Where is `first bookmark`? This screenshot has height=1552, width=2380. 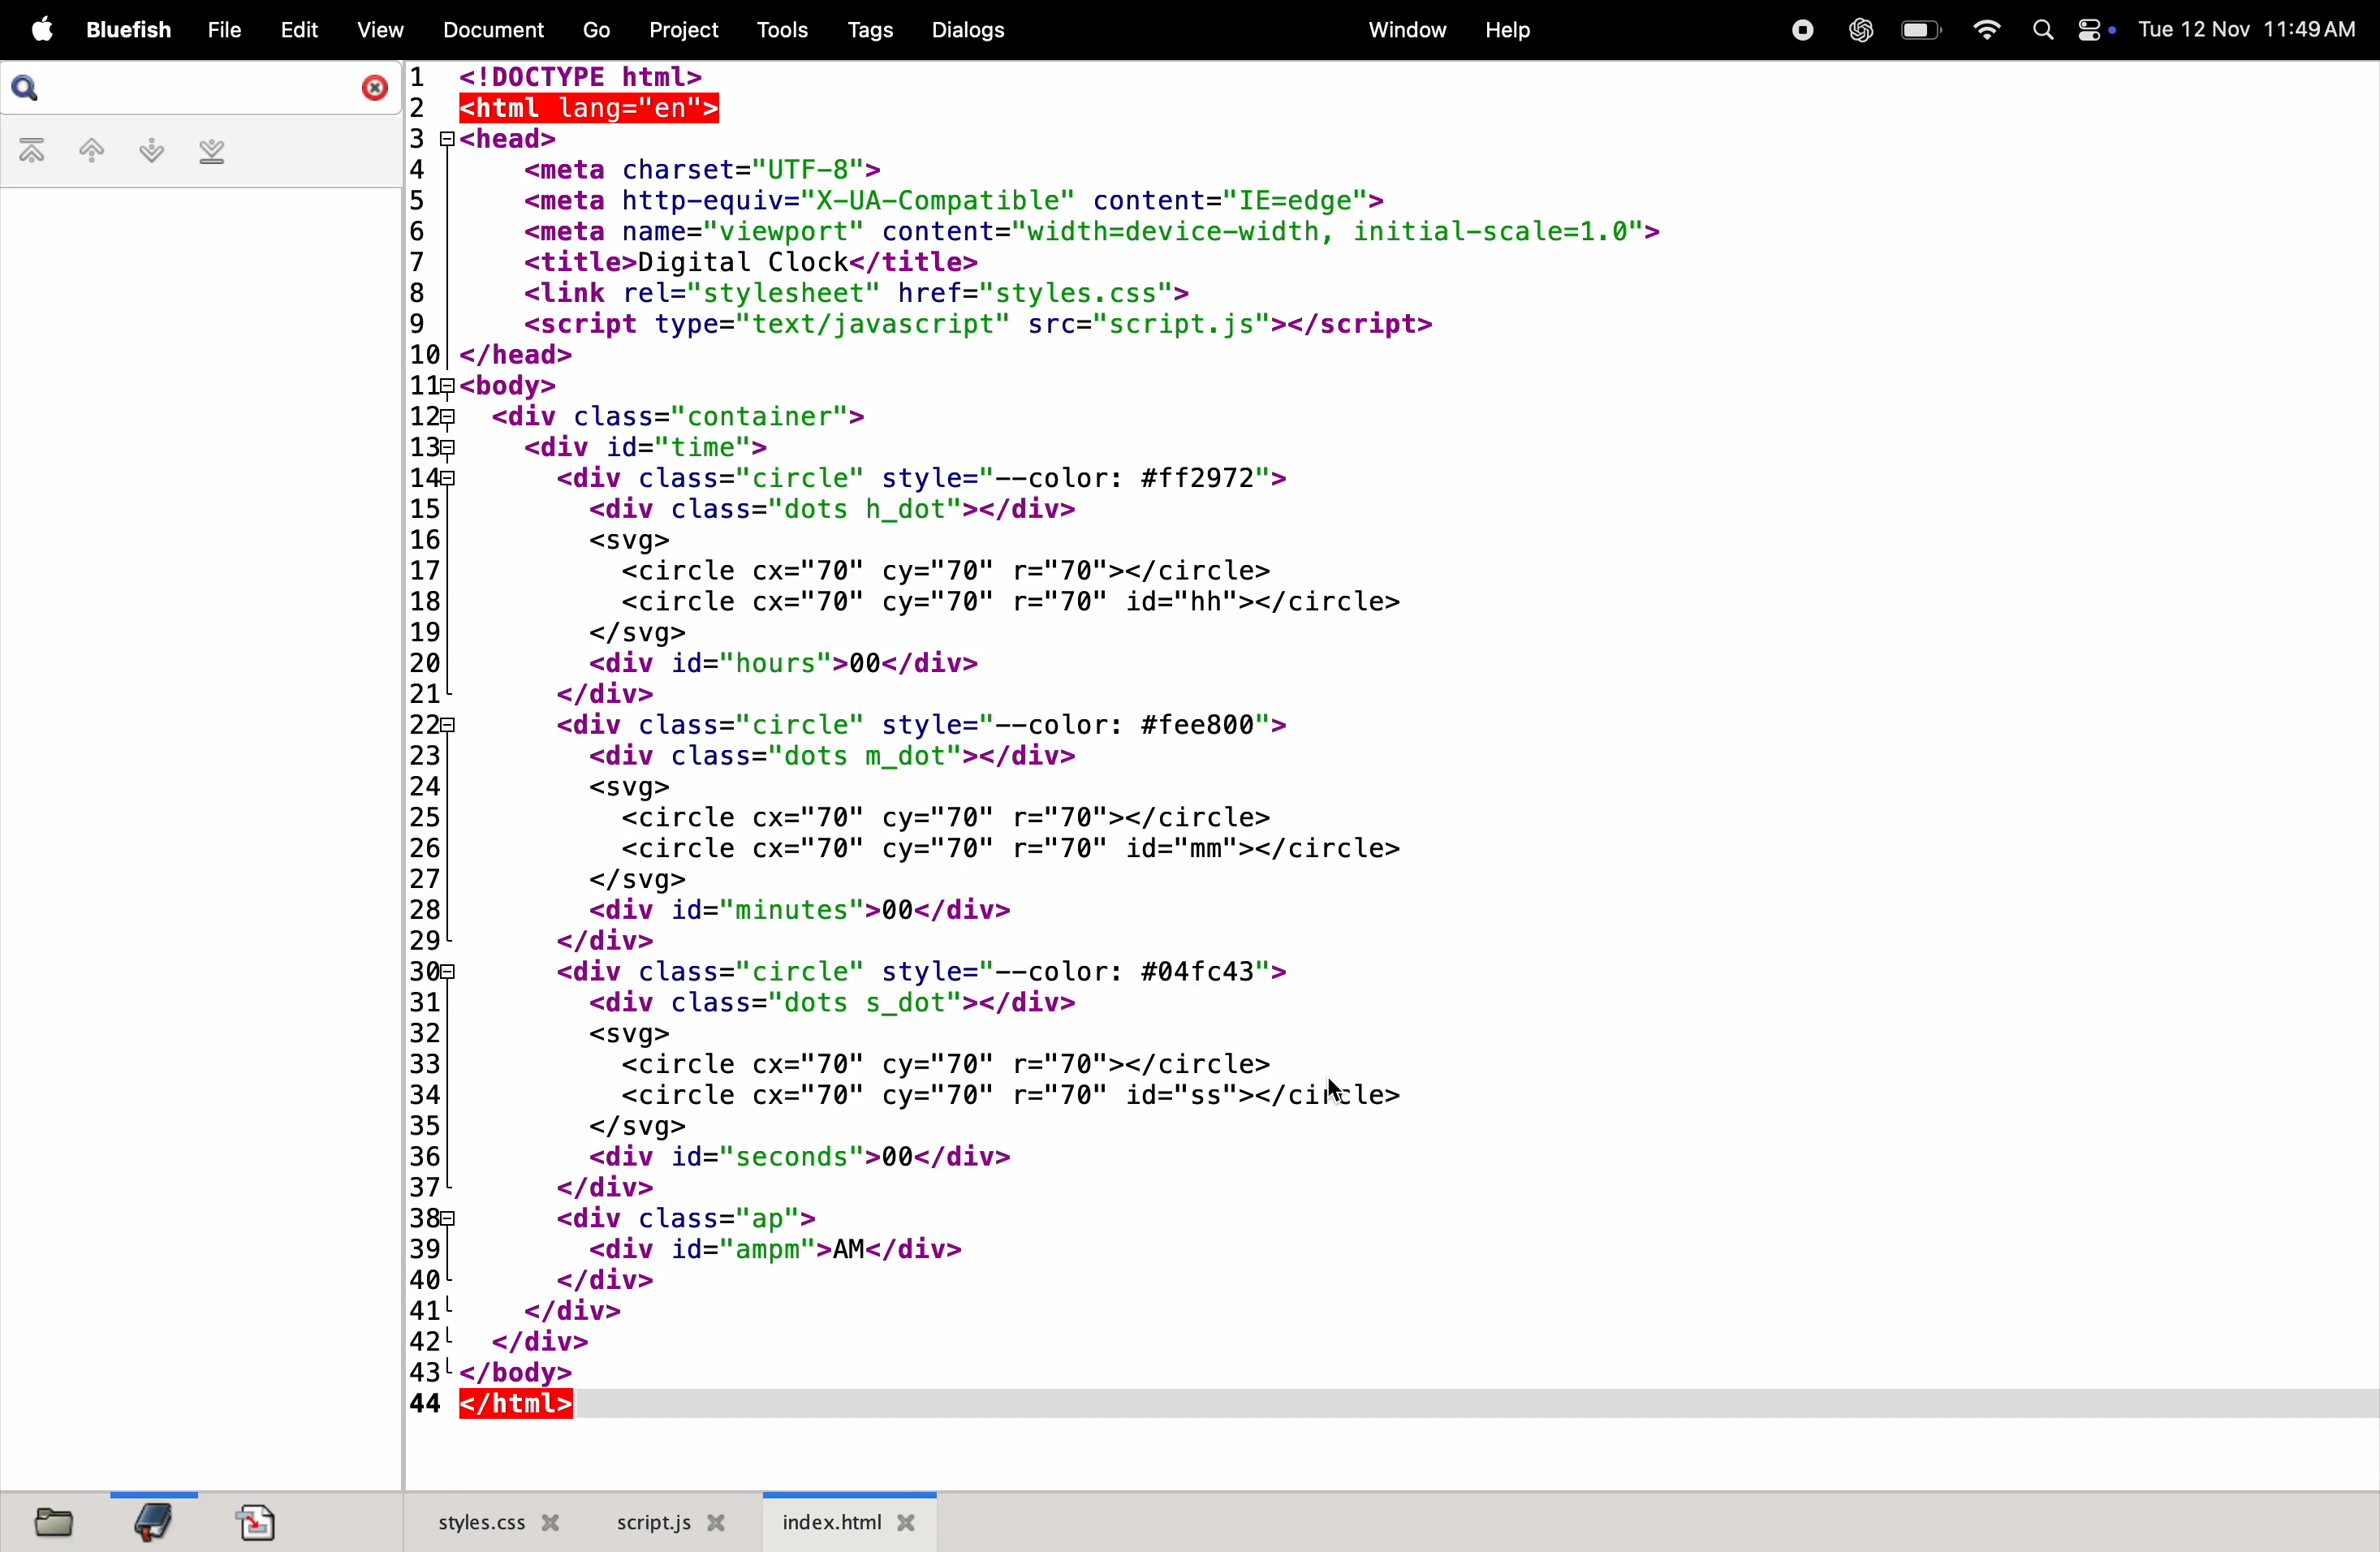
first bookmark is located at coordinates (35, 153).